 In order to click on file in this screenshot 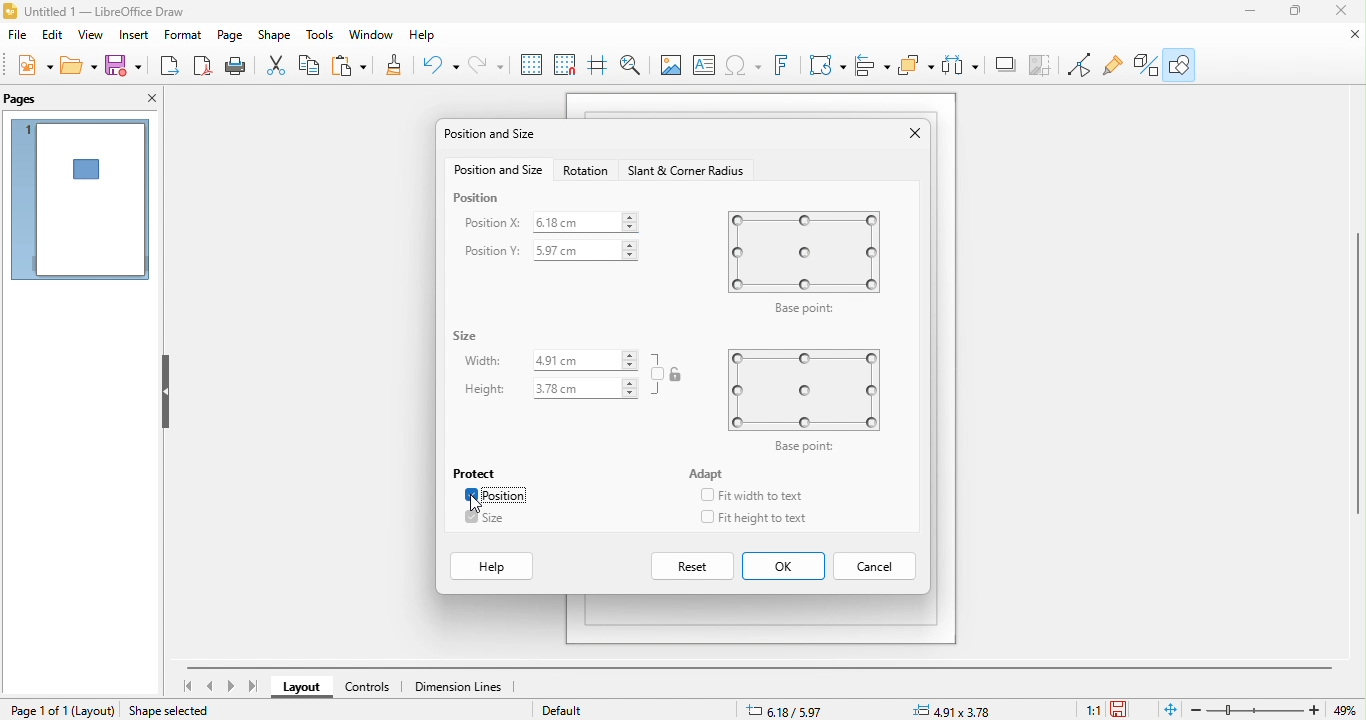, I will do `click(17, 35)`.